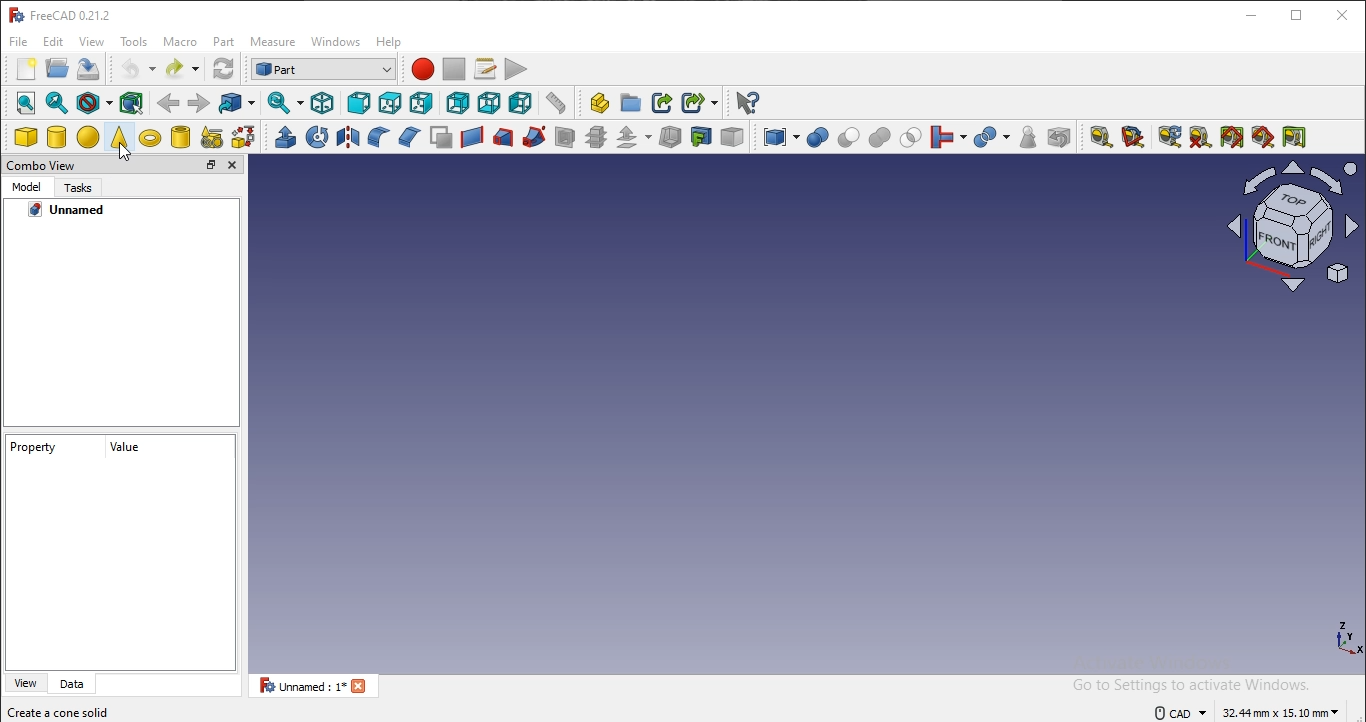  What do you see at coordinates (312, 686) in the screenshot?
I see `unnamed` at bounding box center [312, 686].